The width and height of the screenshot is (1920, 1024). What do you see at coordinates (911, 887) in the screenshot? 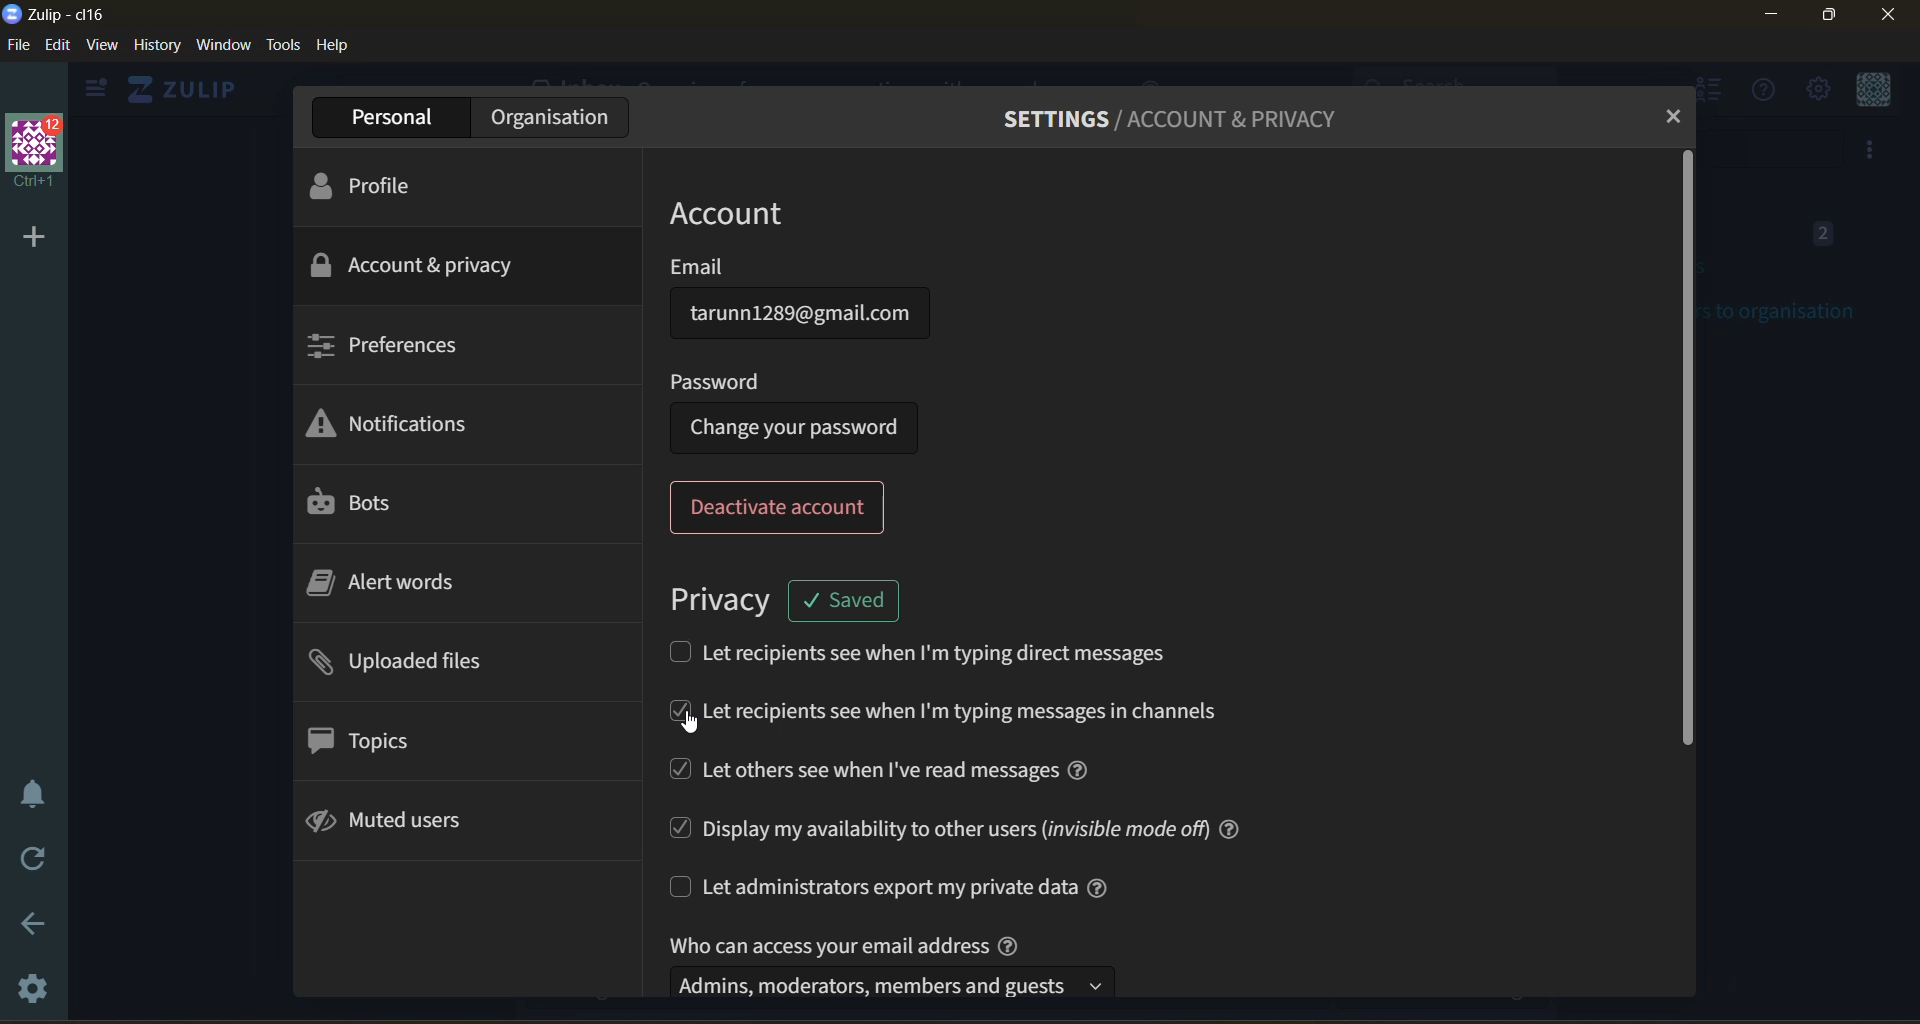
I see `let administrators export my private data` at bounding box center [911, 887].